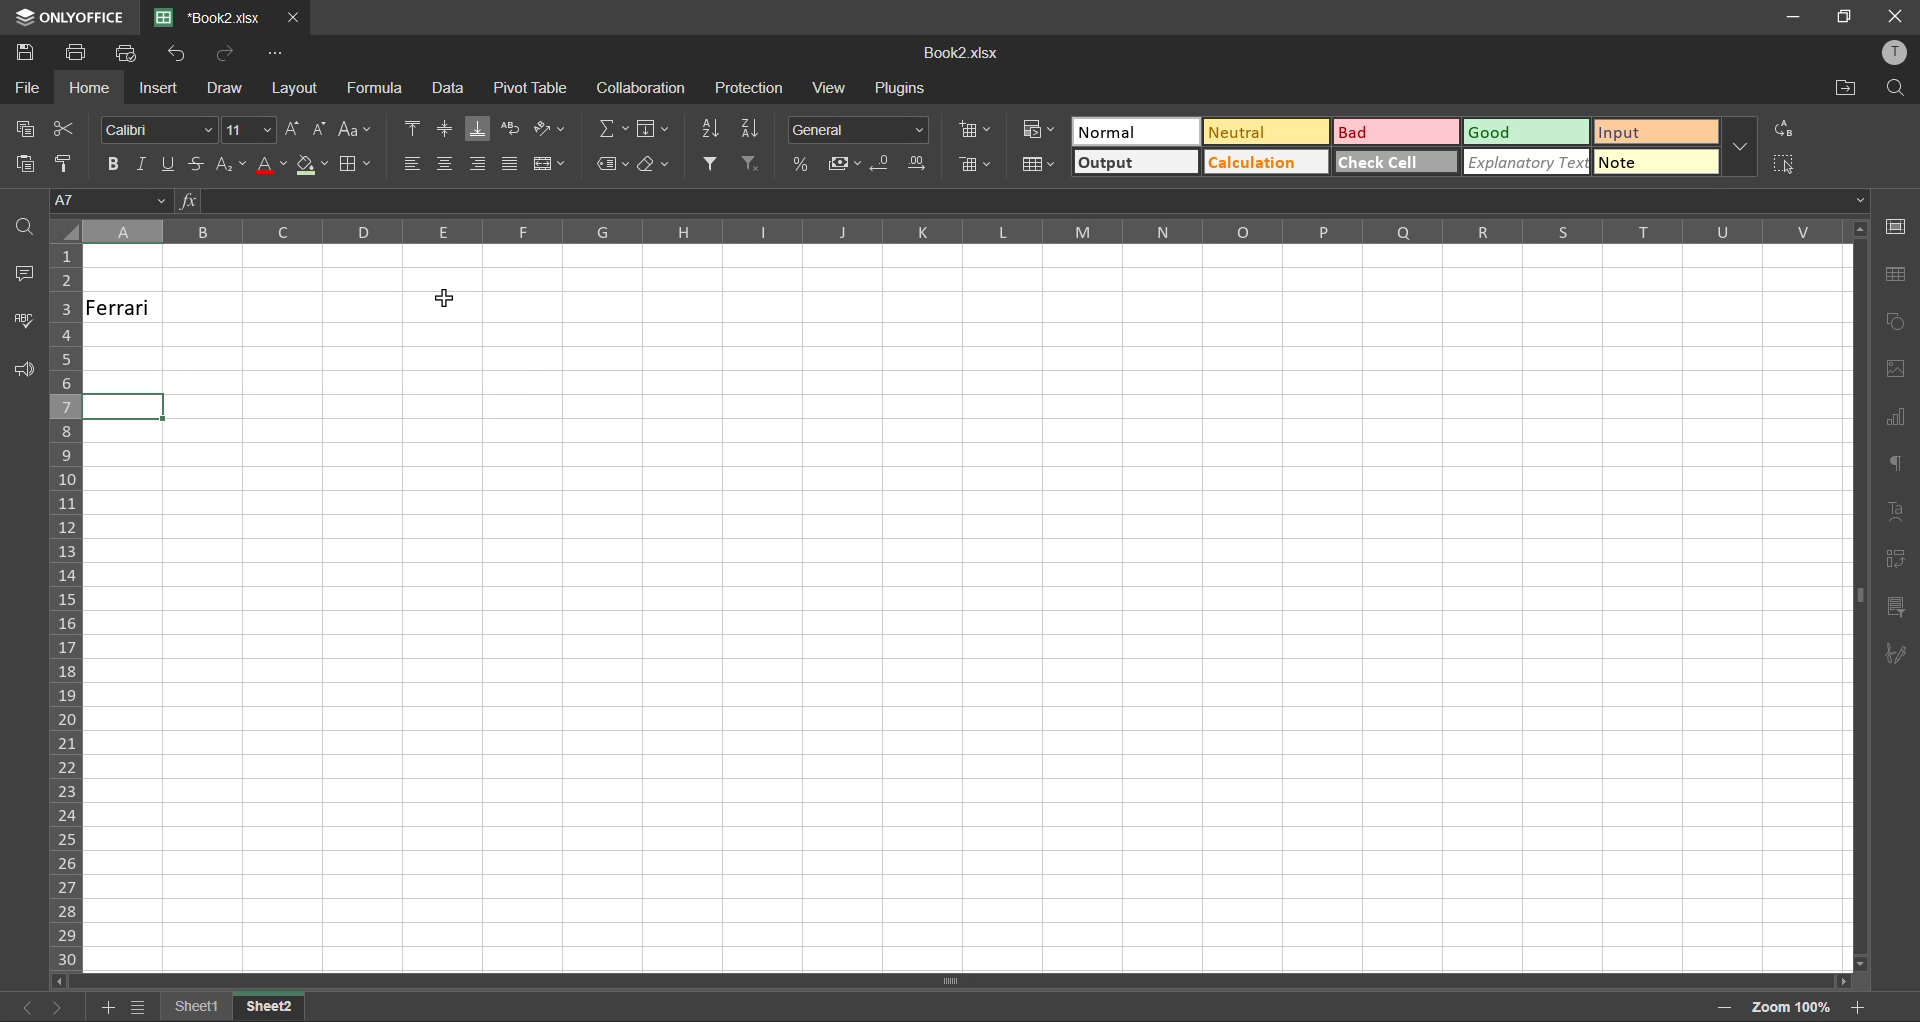 Image resolution: width=1920 pixels, height=1022 pixels. Describe the element at coordinates (71, 605) in the screenshot. I see `row numbers` at that location.